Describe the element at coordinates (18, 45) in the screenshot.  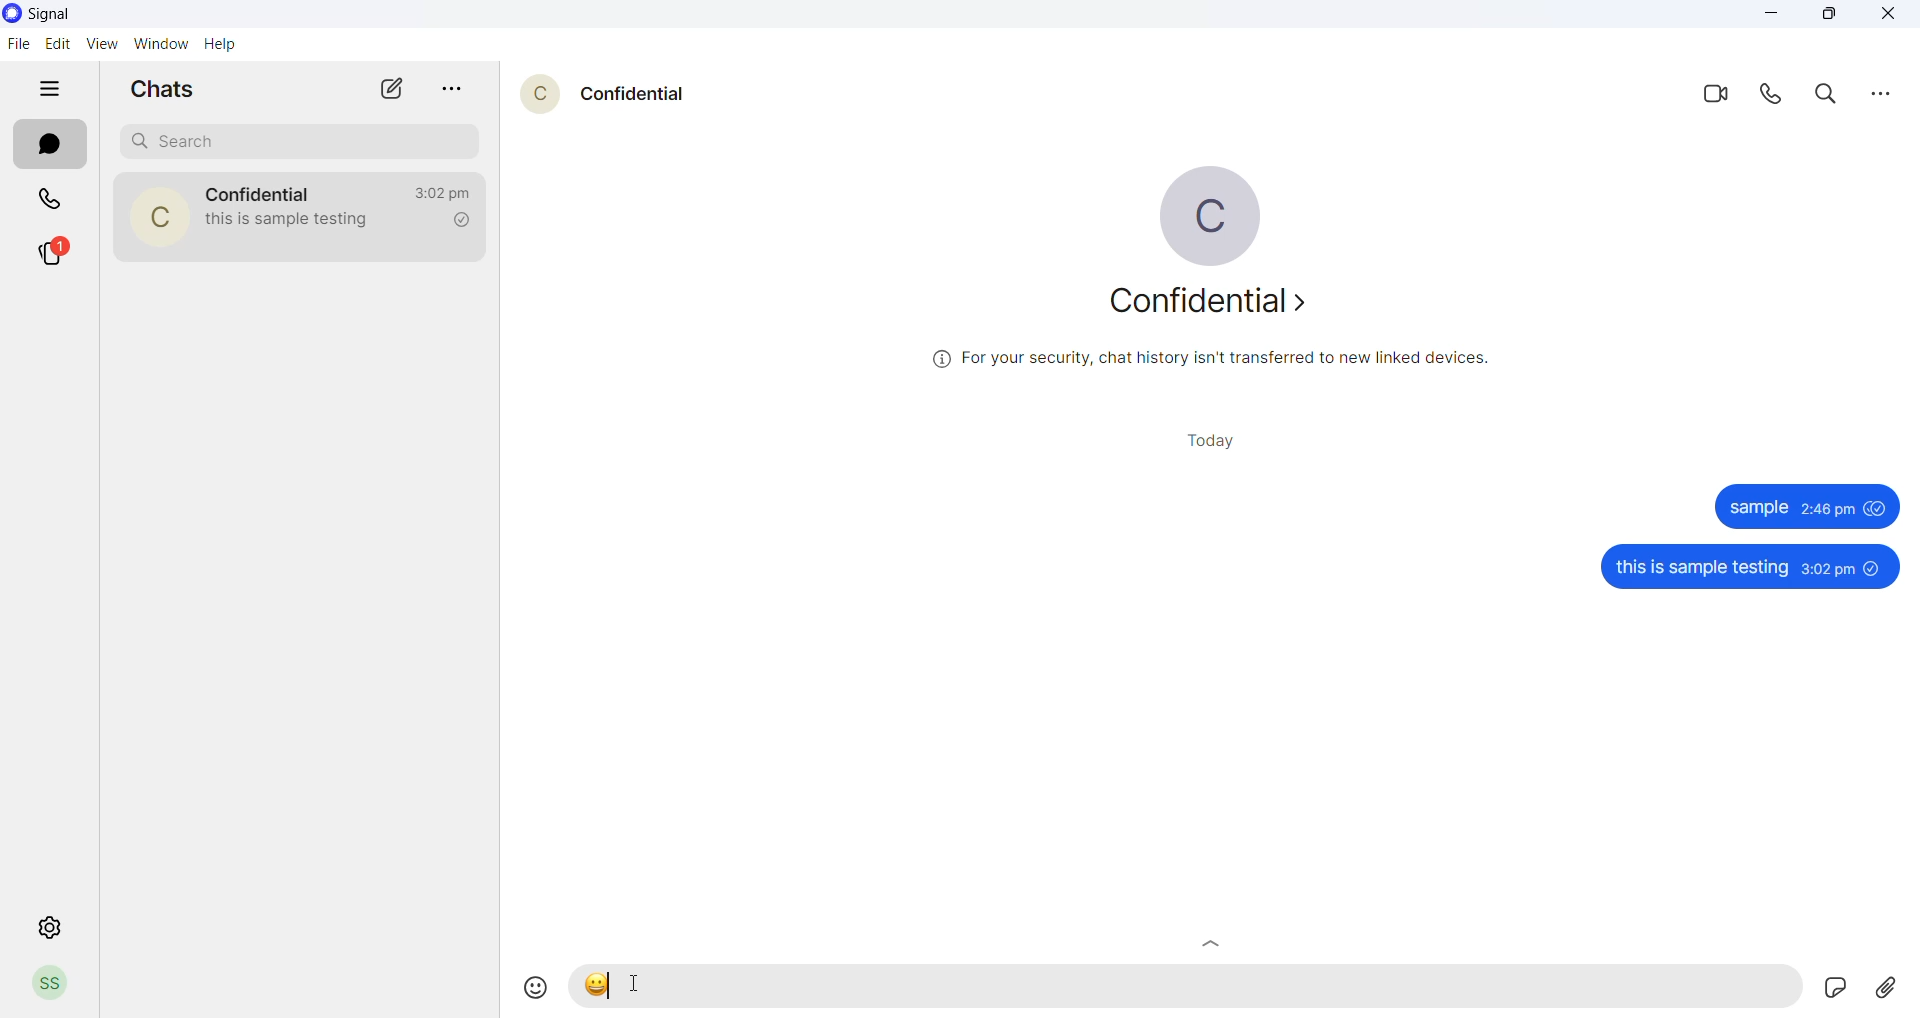
I see `file` at that location.